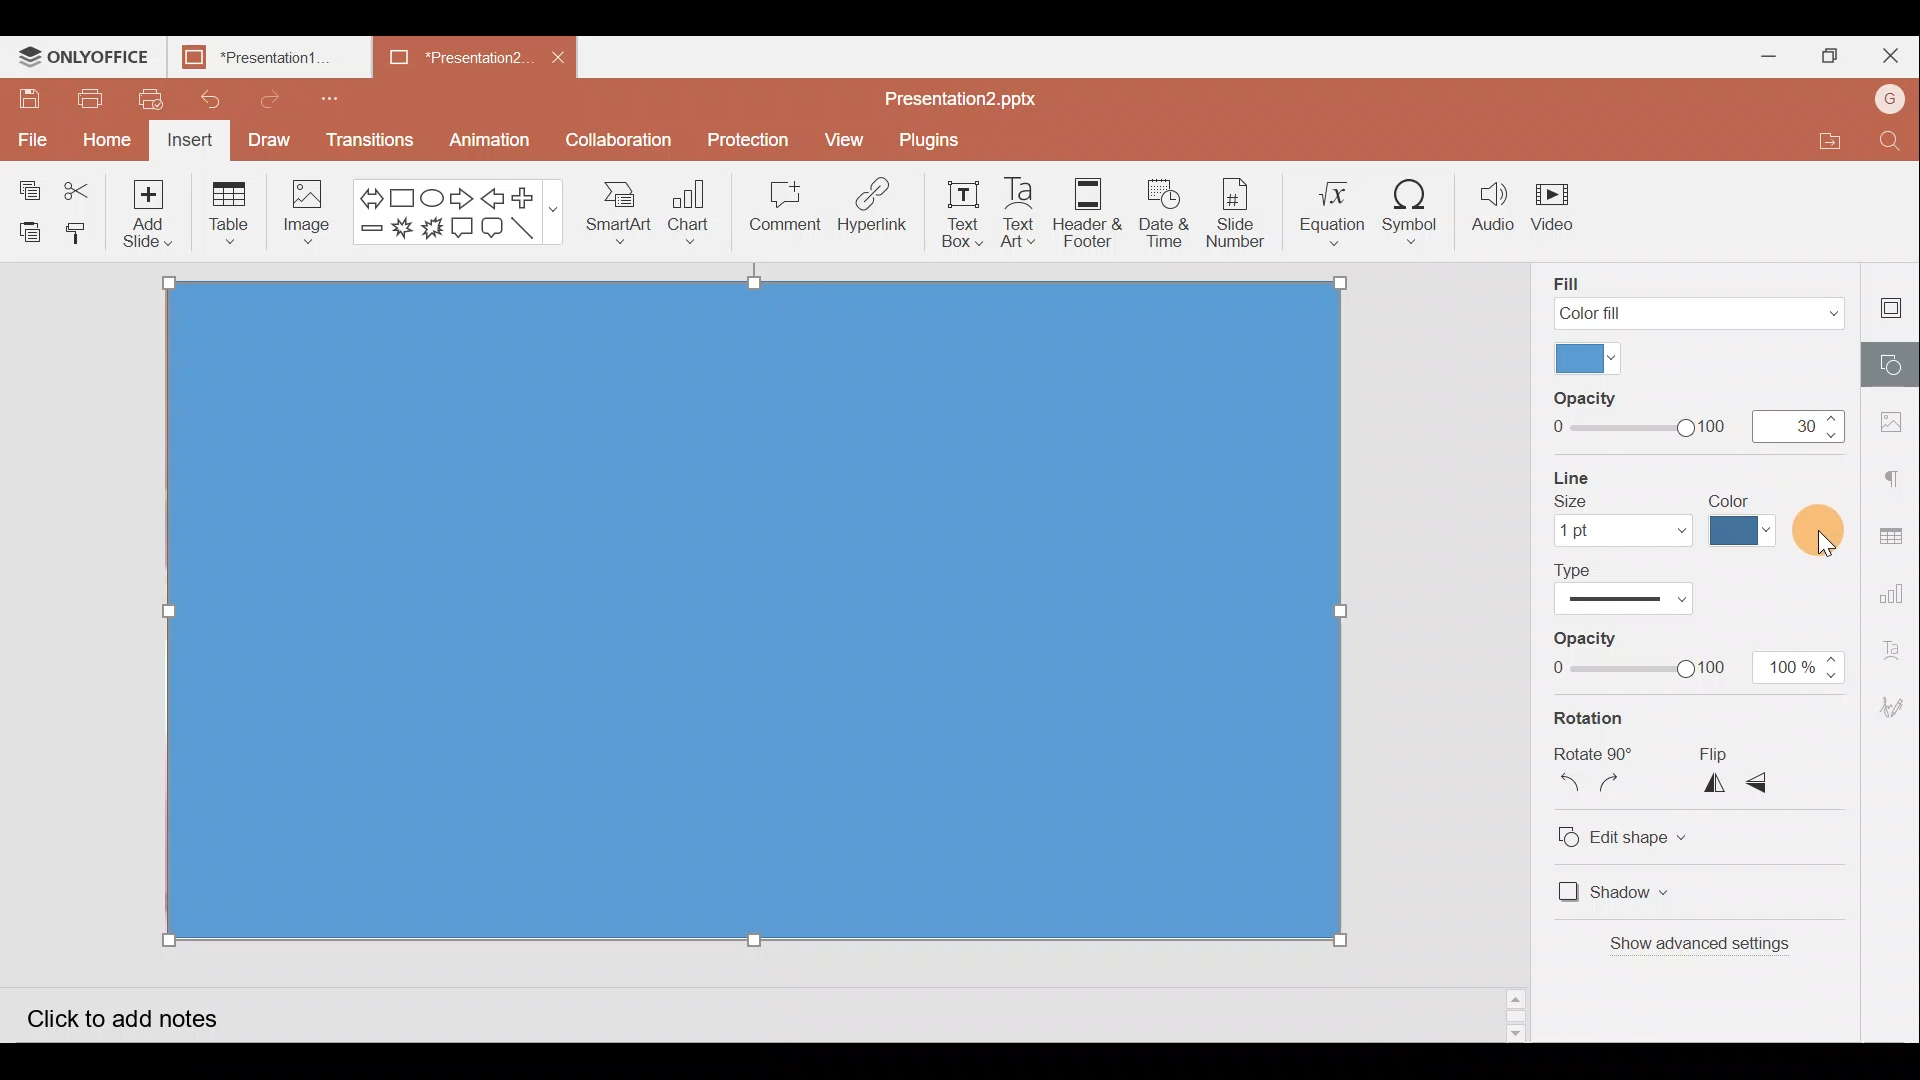 Image resolution: width=1920 pixels, height=1080 pixels. I want to click on Text Art settings, so click(1900, 646).